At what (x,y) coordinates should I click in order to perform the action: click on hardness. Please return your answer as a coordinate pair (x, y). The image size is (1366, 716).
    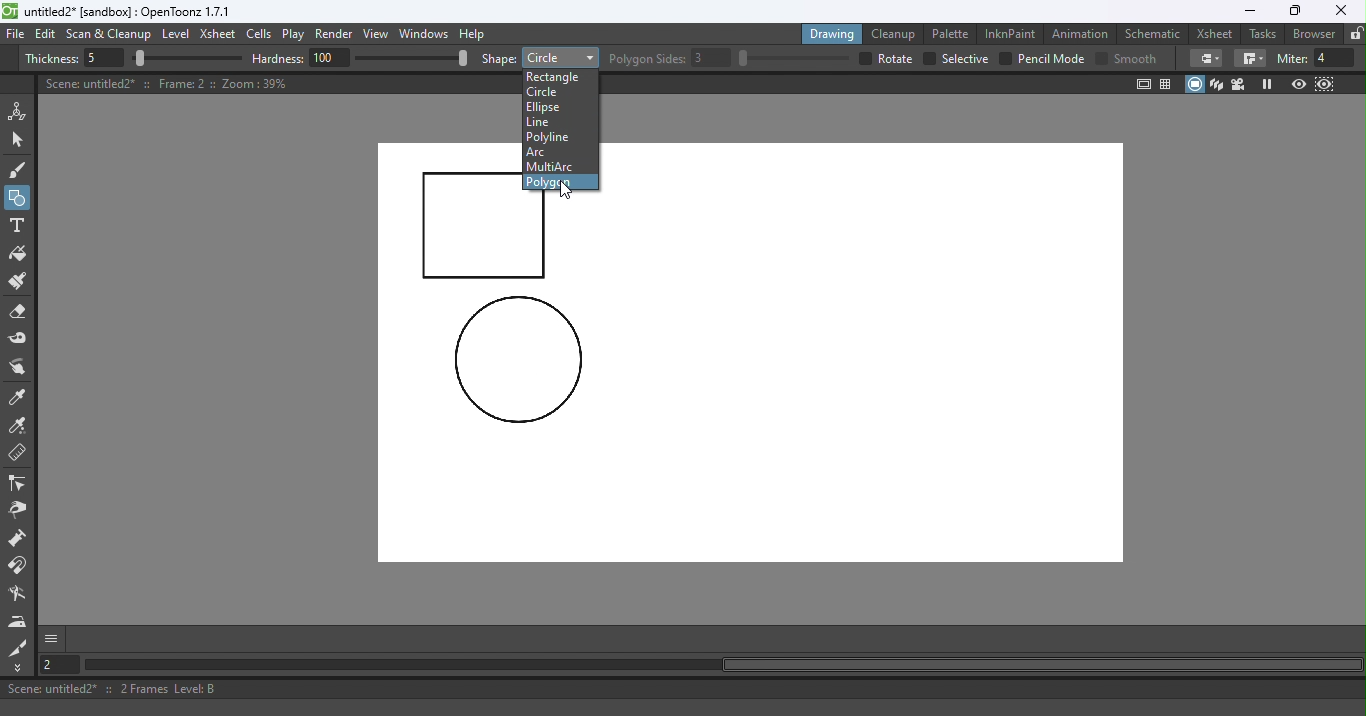
    Looking at the image, I should click on (280, 58).